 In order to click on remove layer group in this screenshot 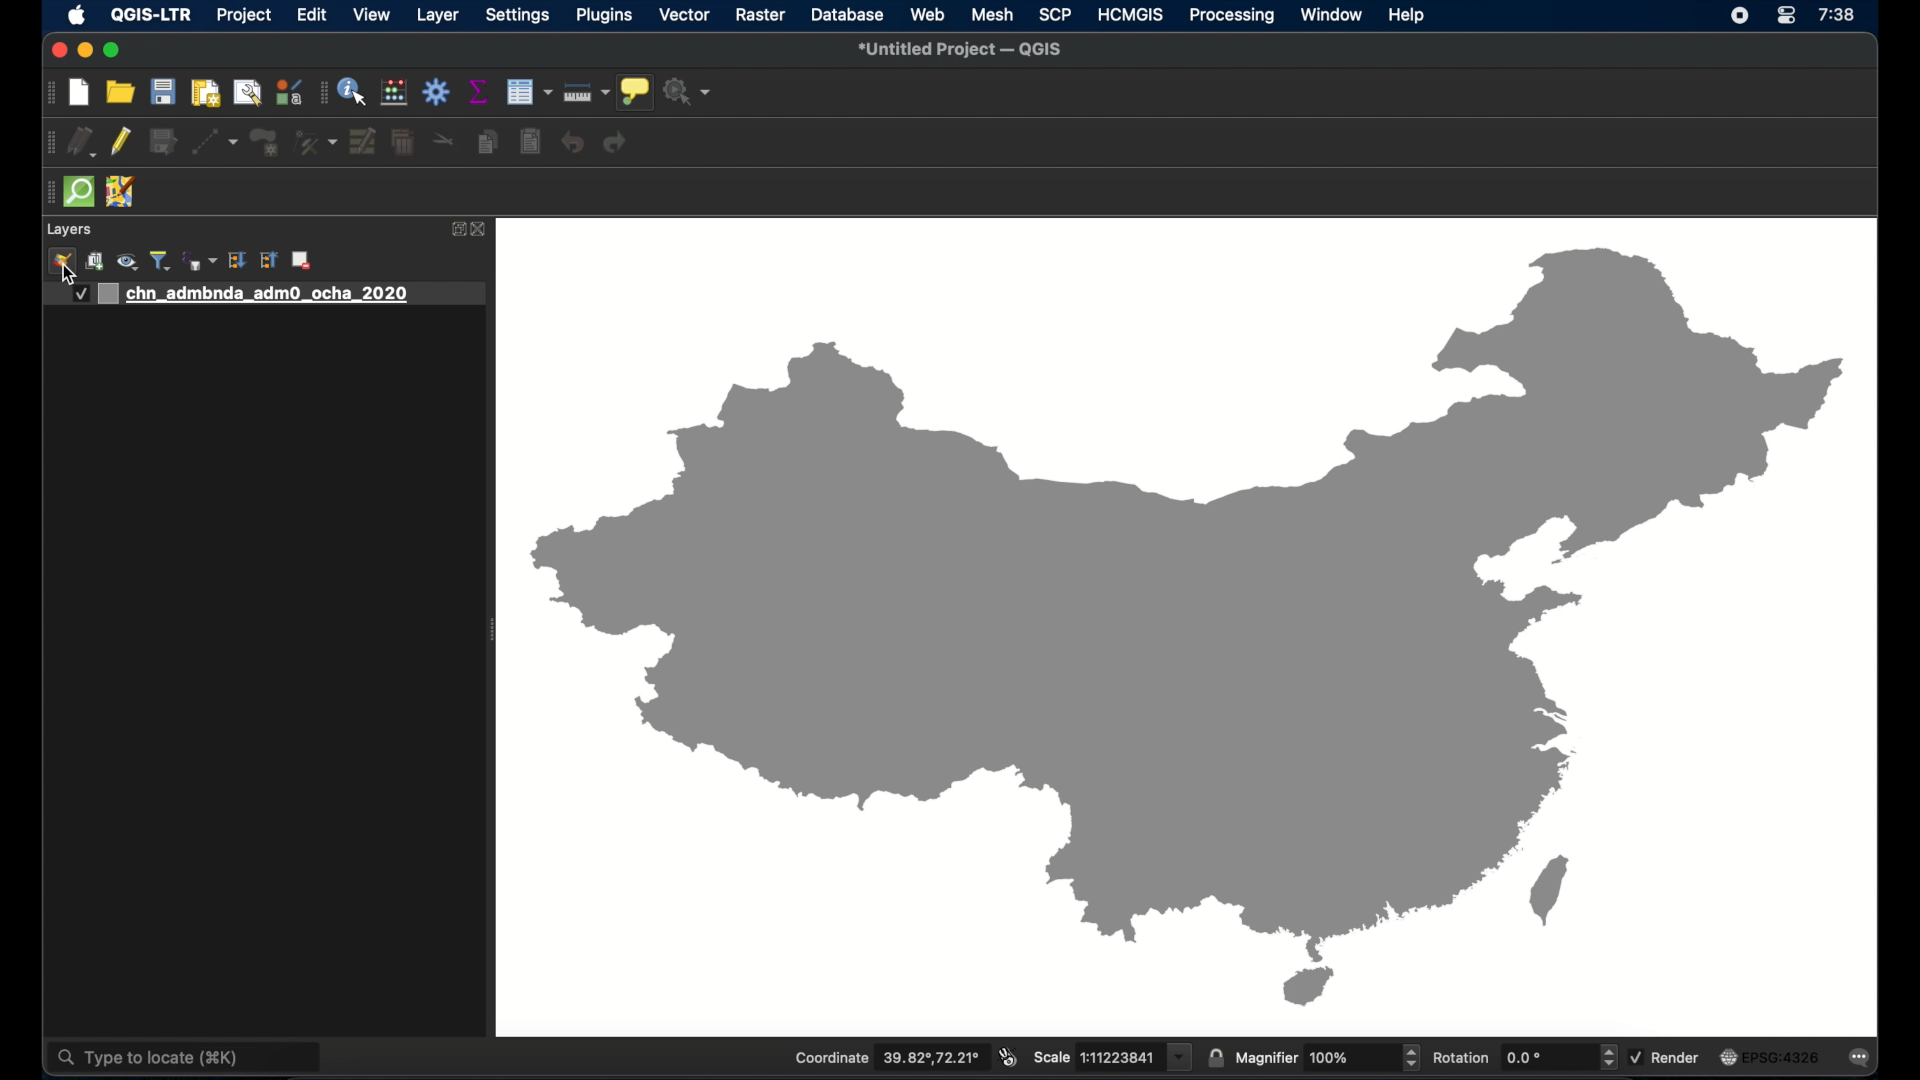, I will do `click(301, 260)`.